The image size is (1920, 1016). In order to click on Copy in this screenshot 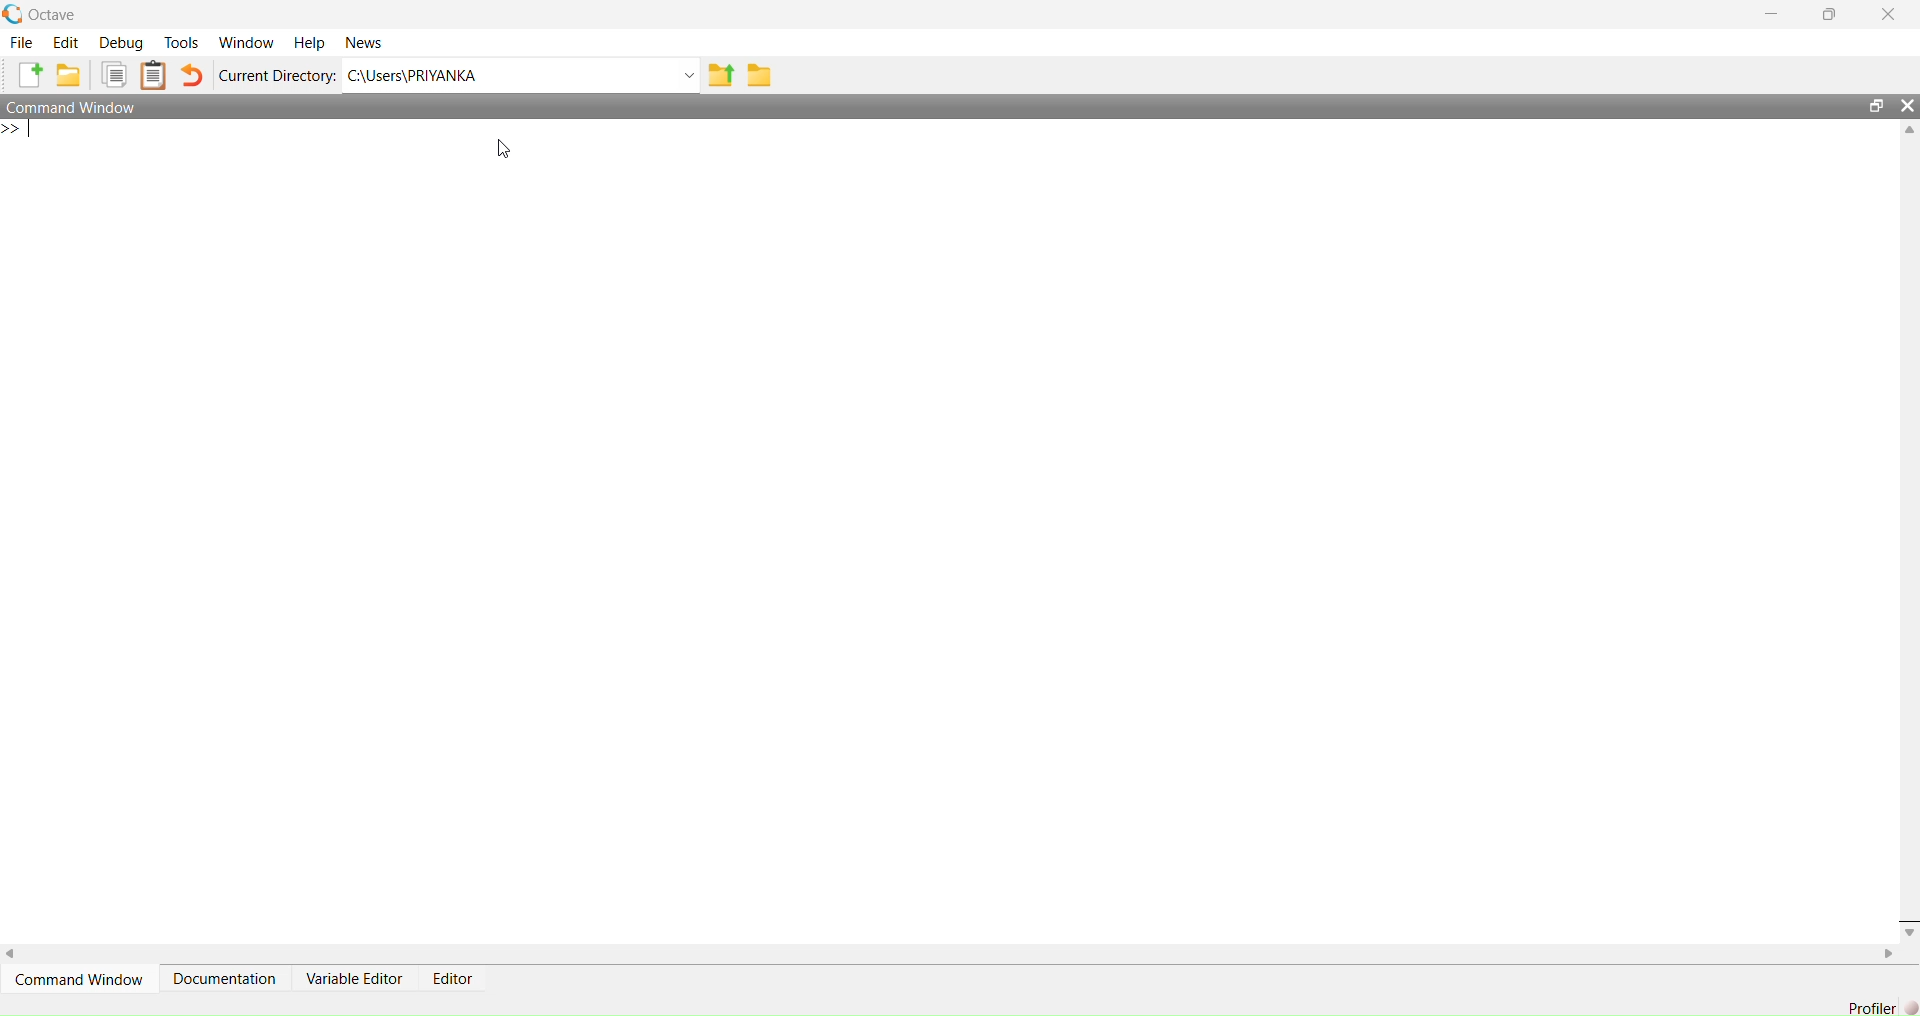, I will do `click(110, 73)`.